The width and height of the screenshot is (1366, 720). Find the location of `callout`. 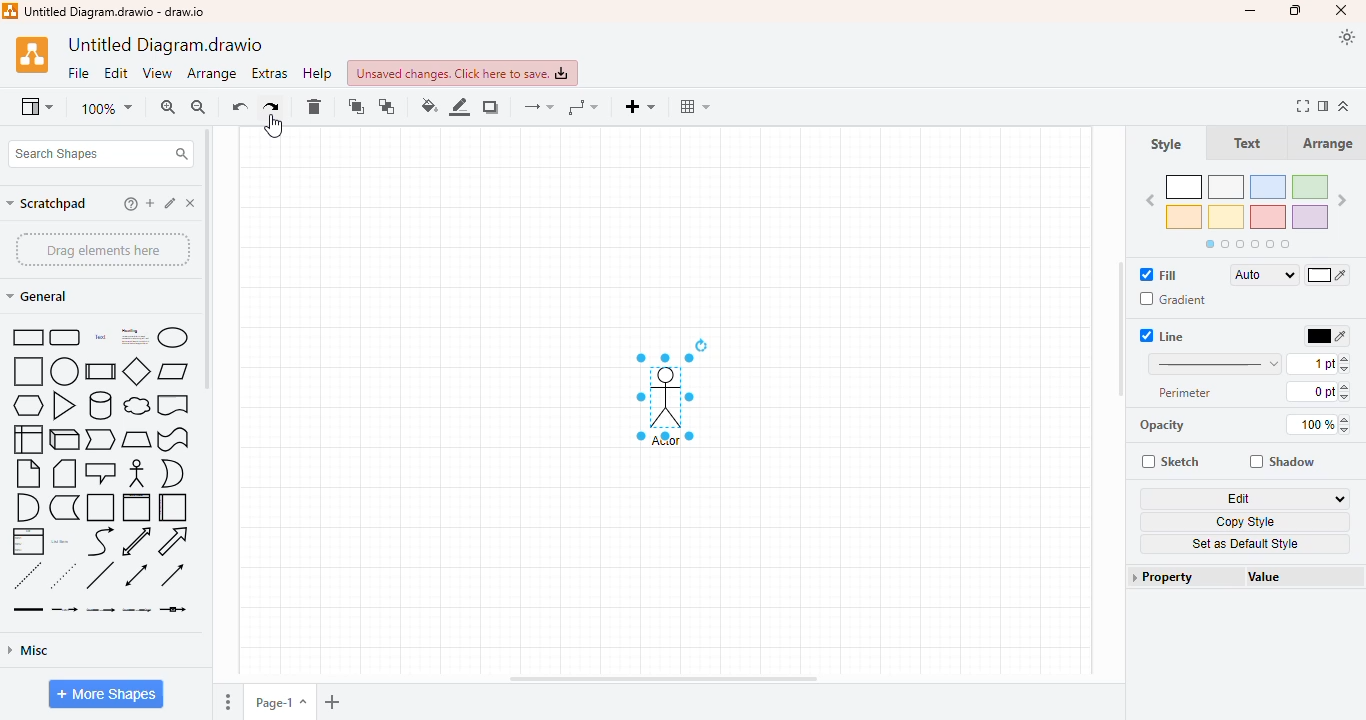

callout is located at coordinates (102, 473).